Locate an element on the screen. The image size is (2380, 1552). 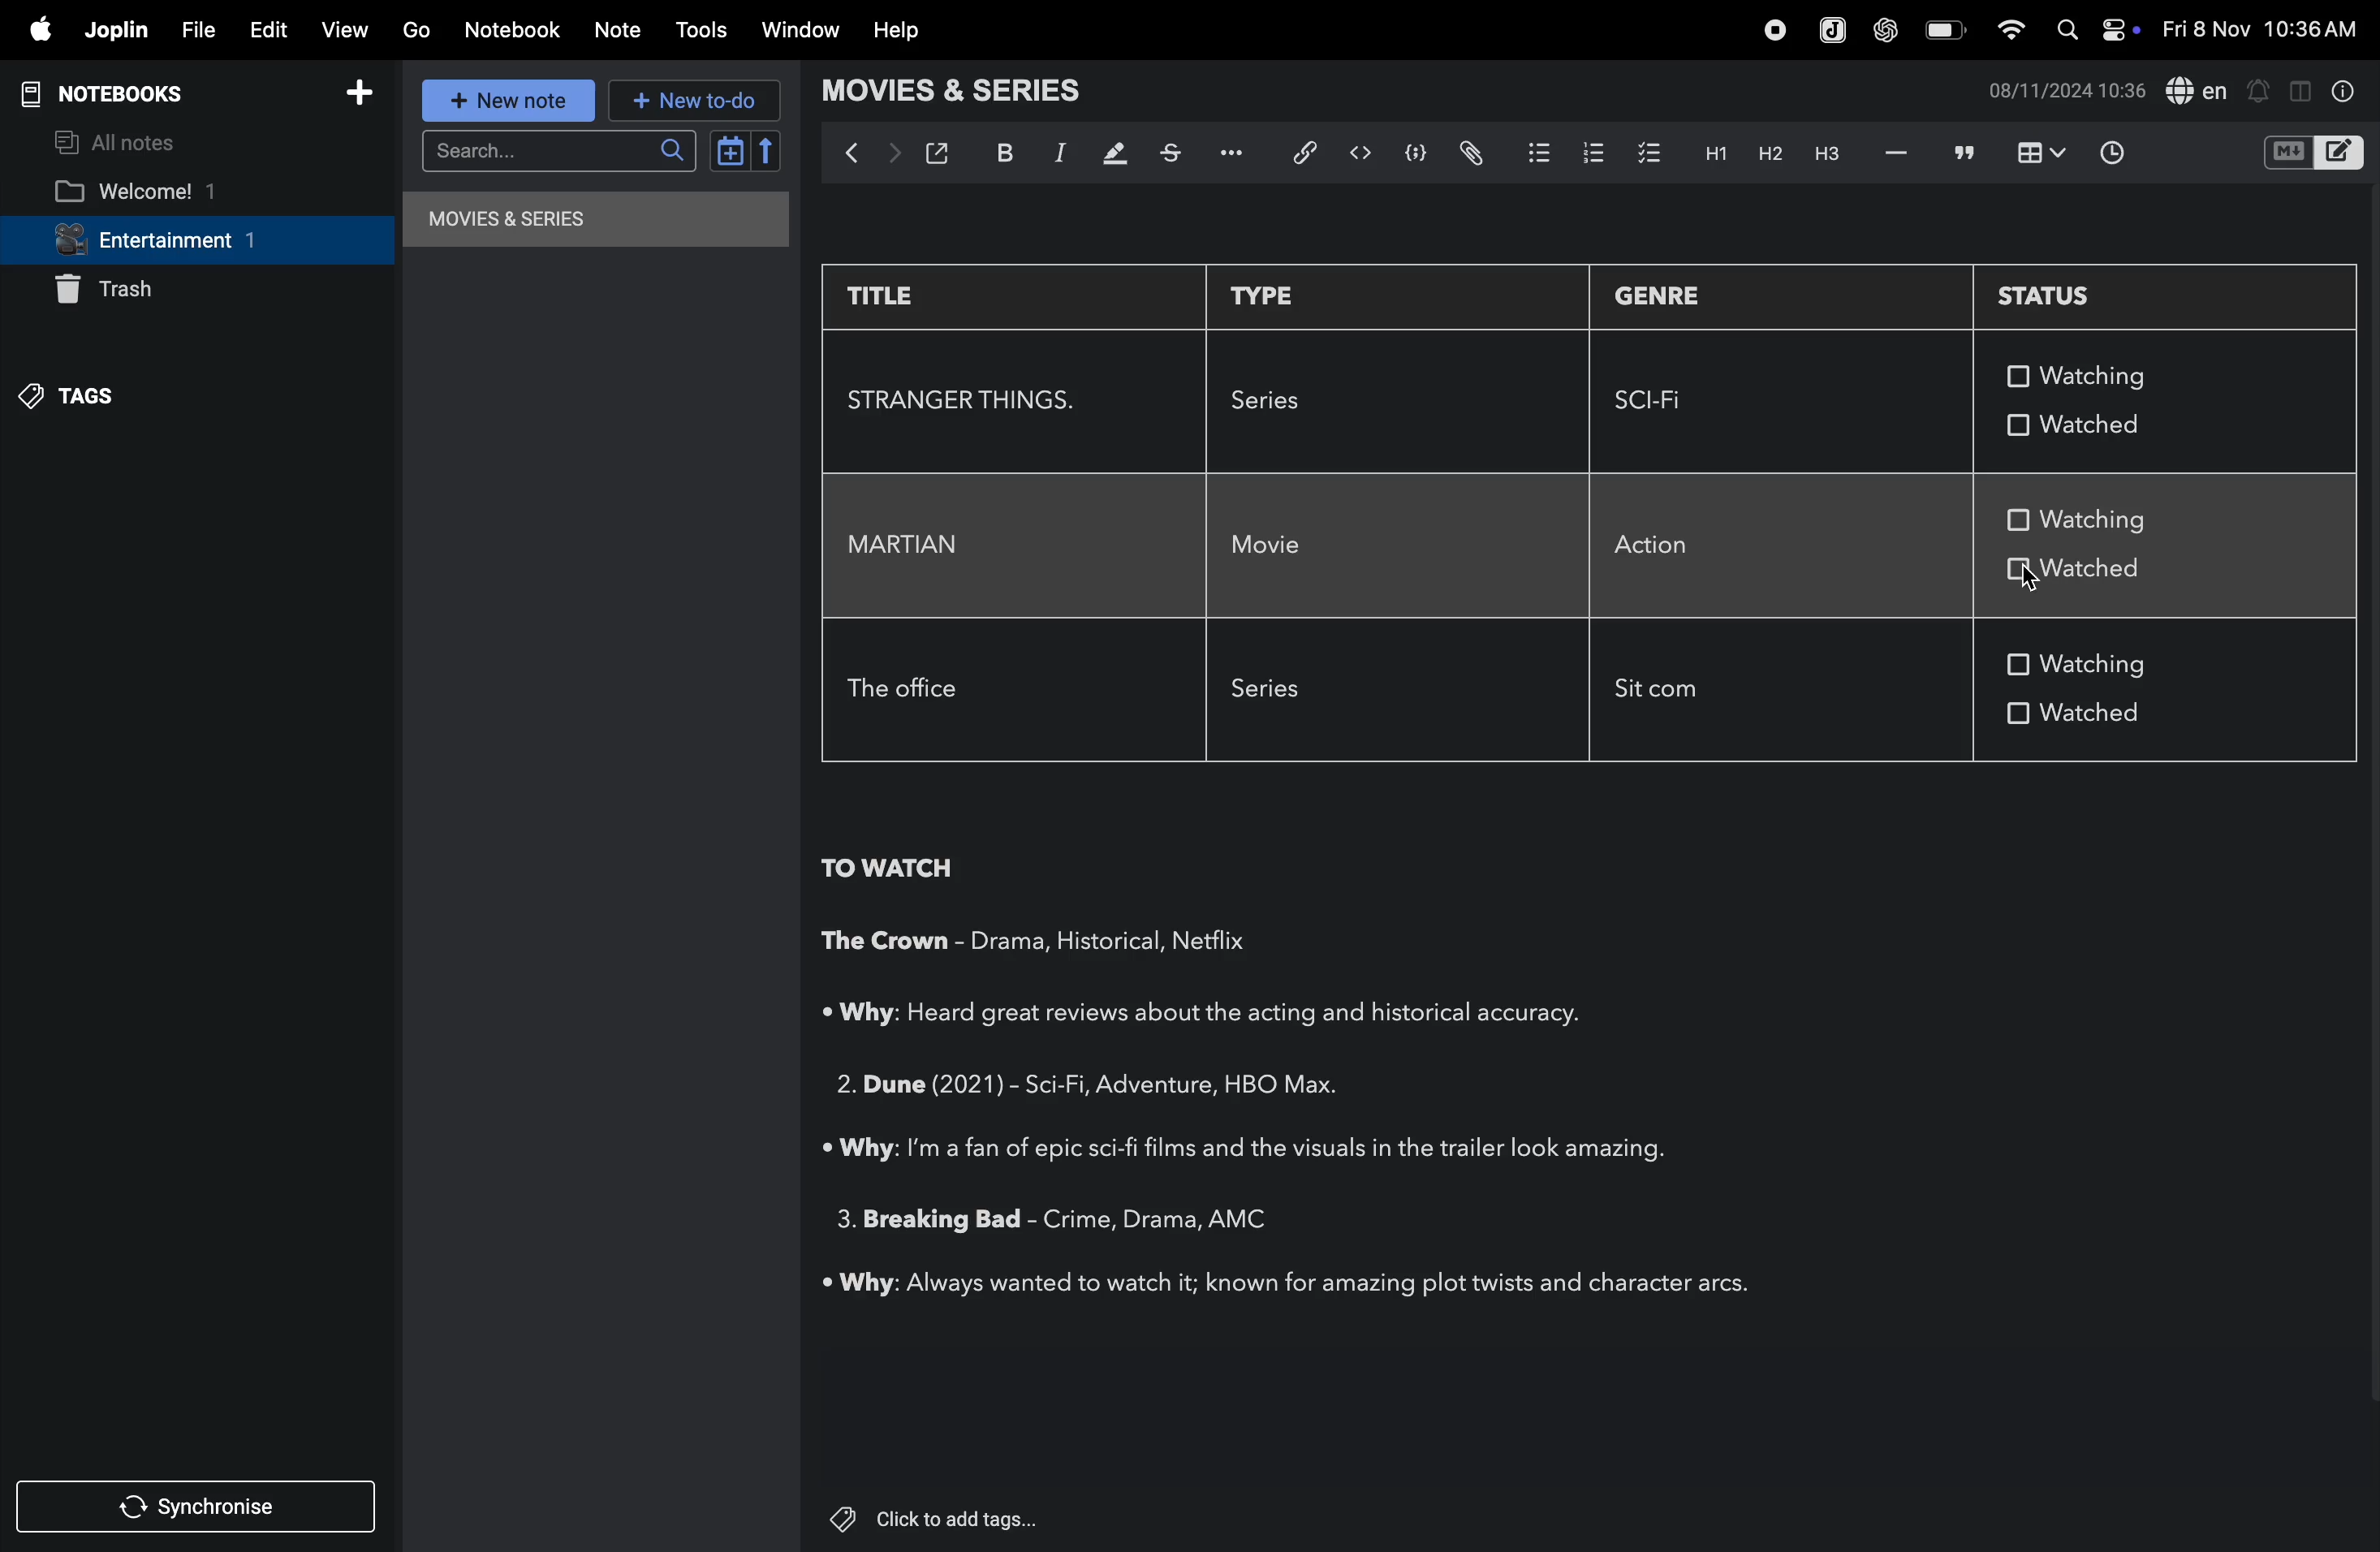
view is located at coordinates (347, 32).